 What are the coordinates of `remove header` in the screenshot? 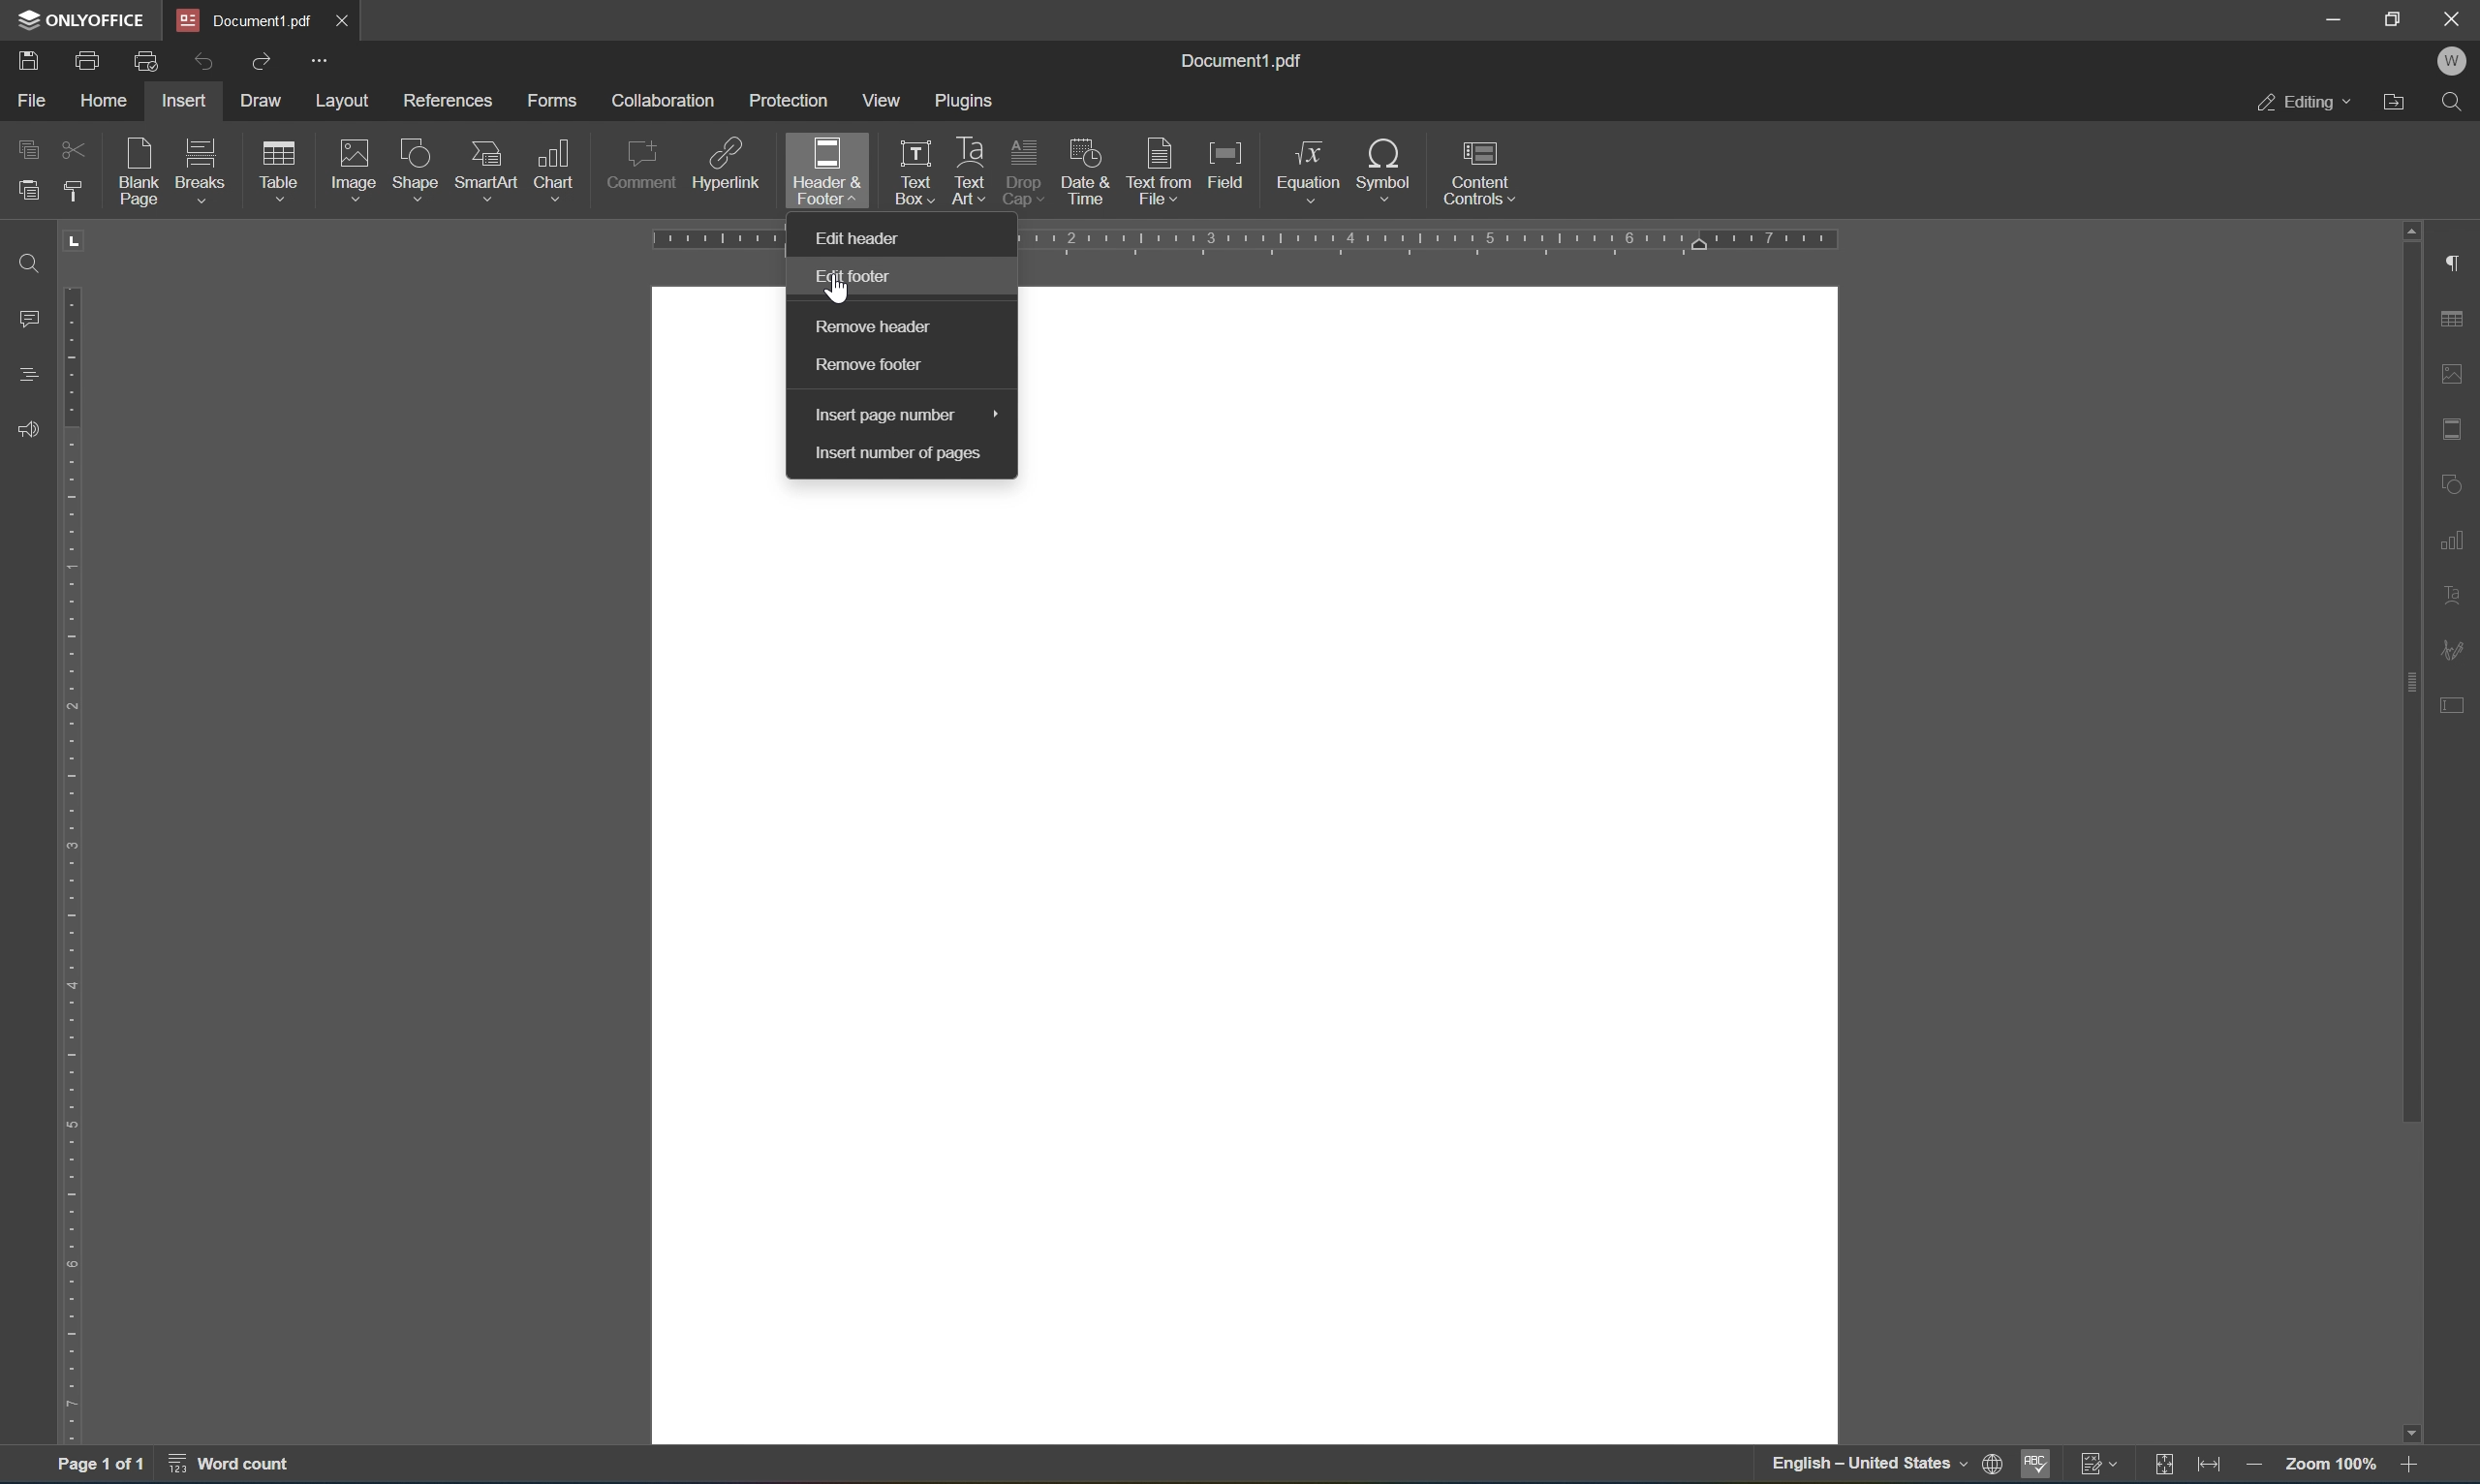 It's located at (878, 326).